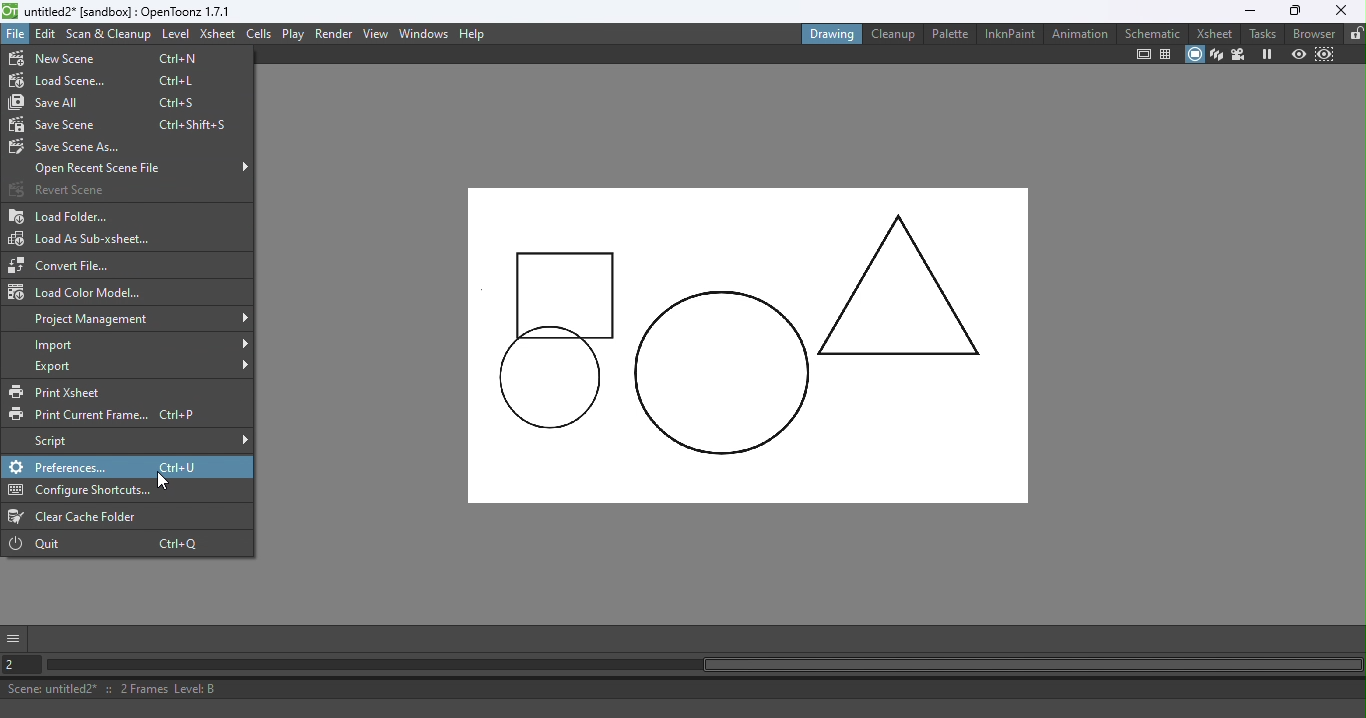 The image size is (1366, 718). I want to click on Import, so click(142, 344).